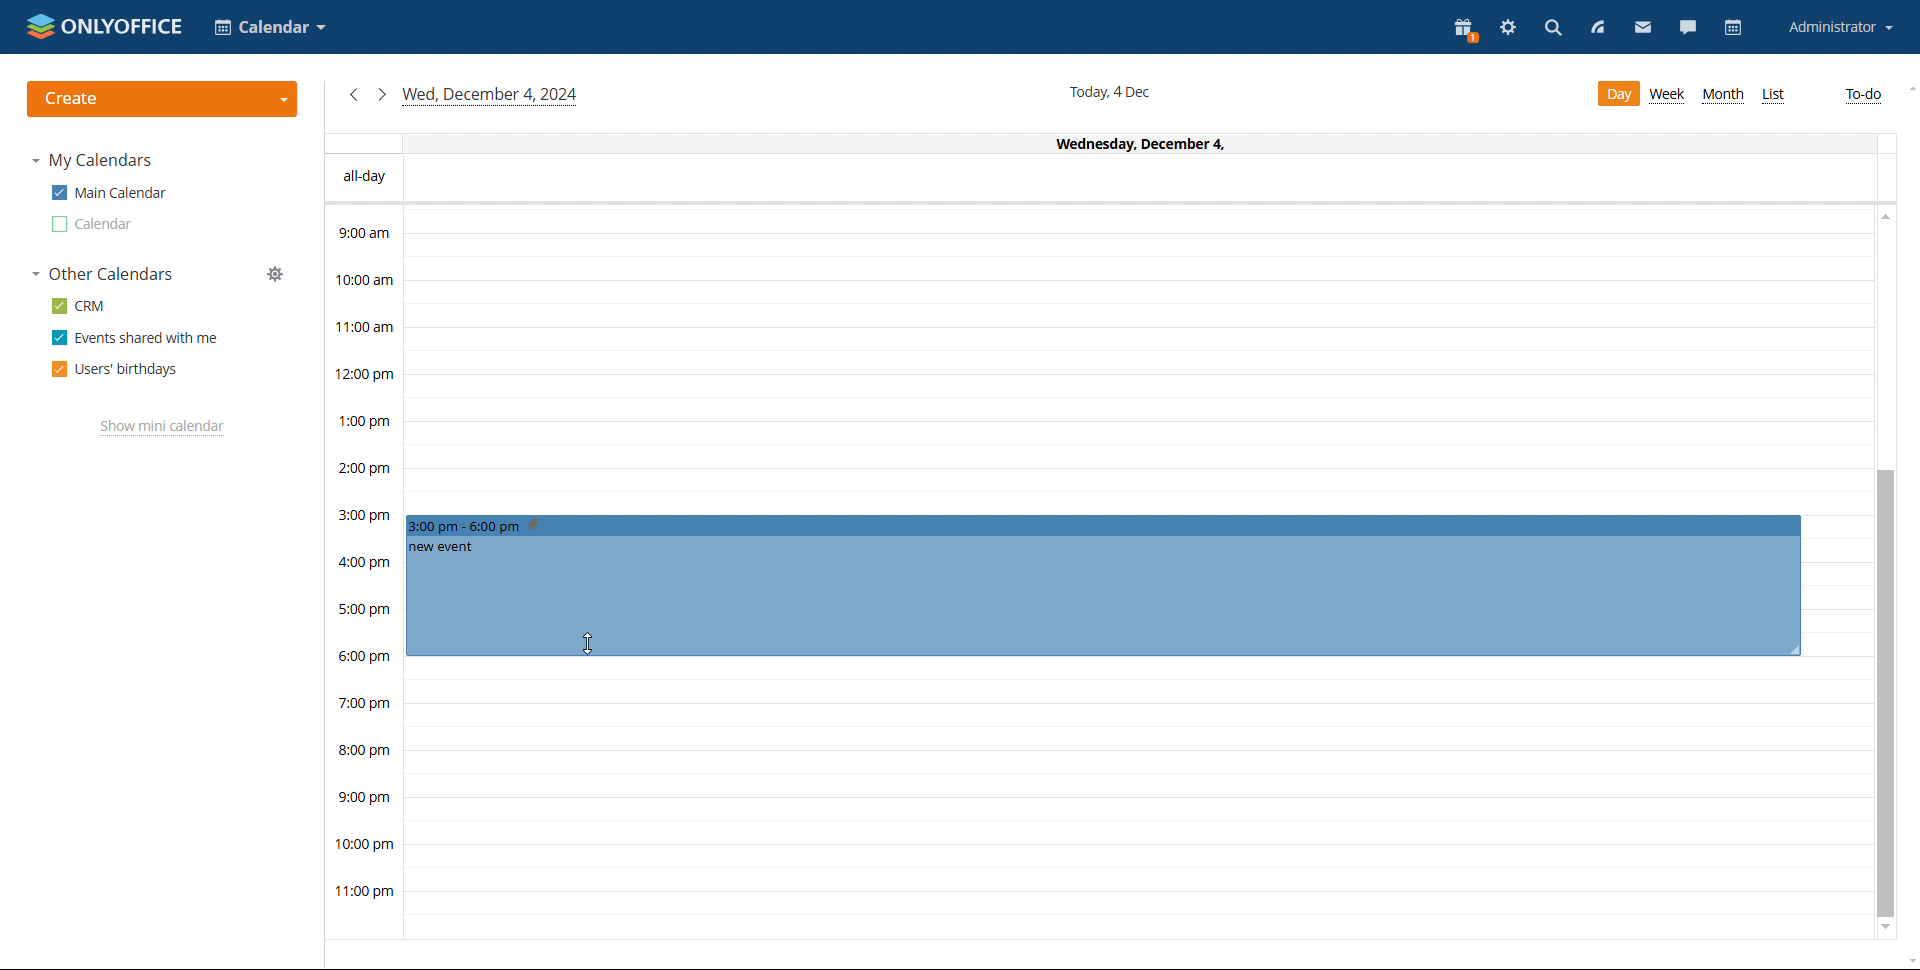 The image size is (1920, 970). What do you see at coordinates (1886, 931) in the screenshot?
I see `scroll down` at bounding box center [1886, 931].